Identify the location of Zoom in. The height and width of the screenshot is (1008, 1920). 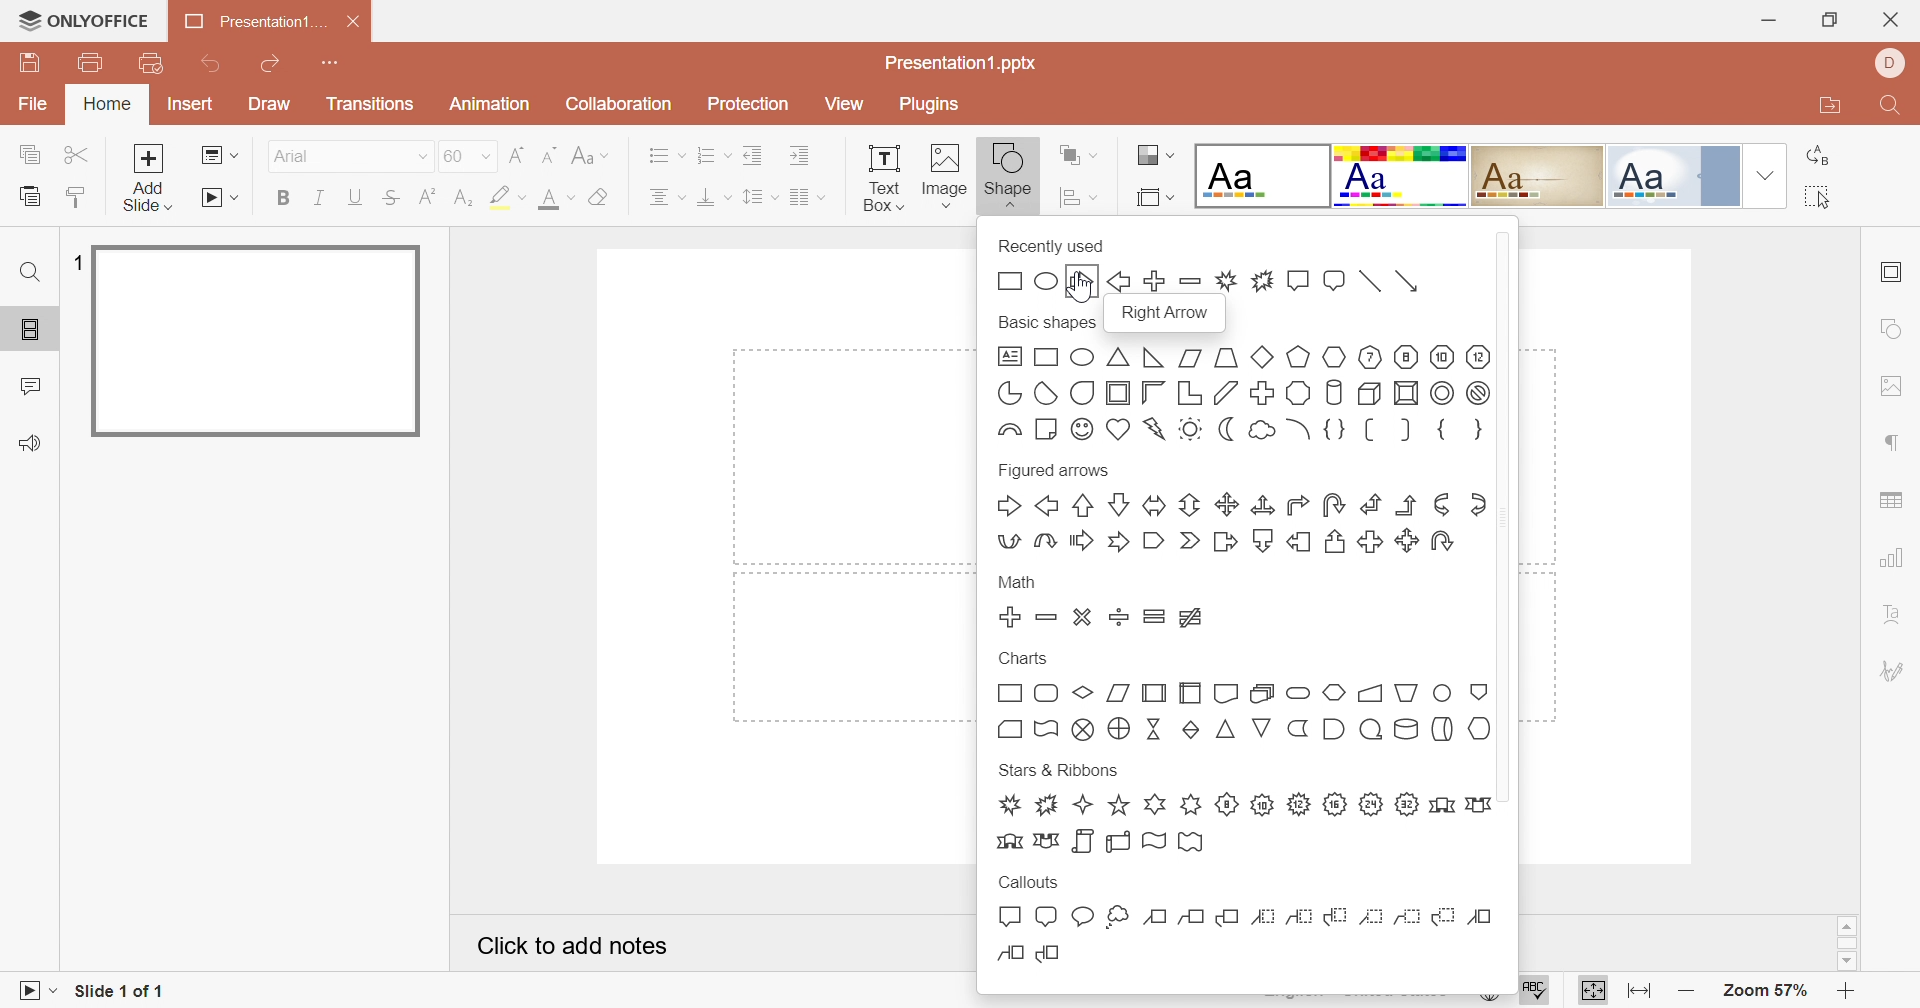
(1847, 993).